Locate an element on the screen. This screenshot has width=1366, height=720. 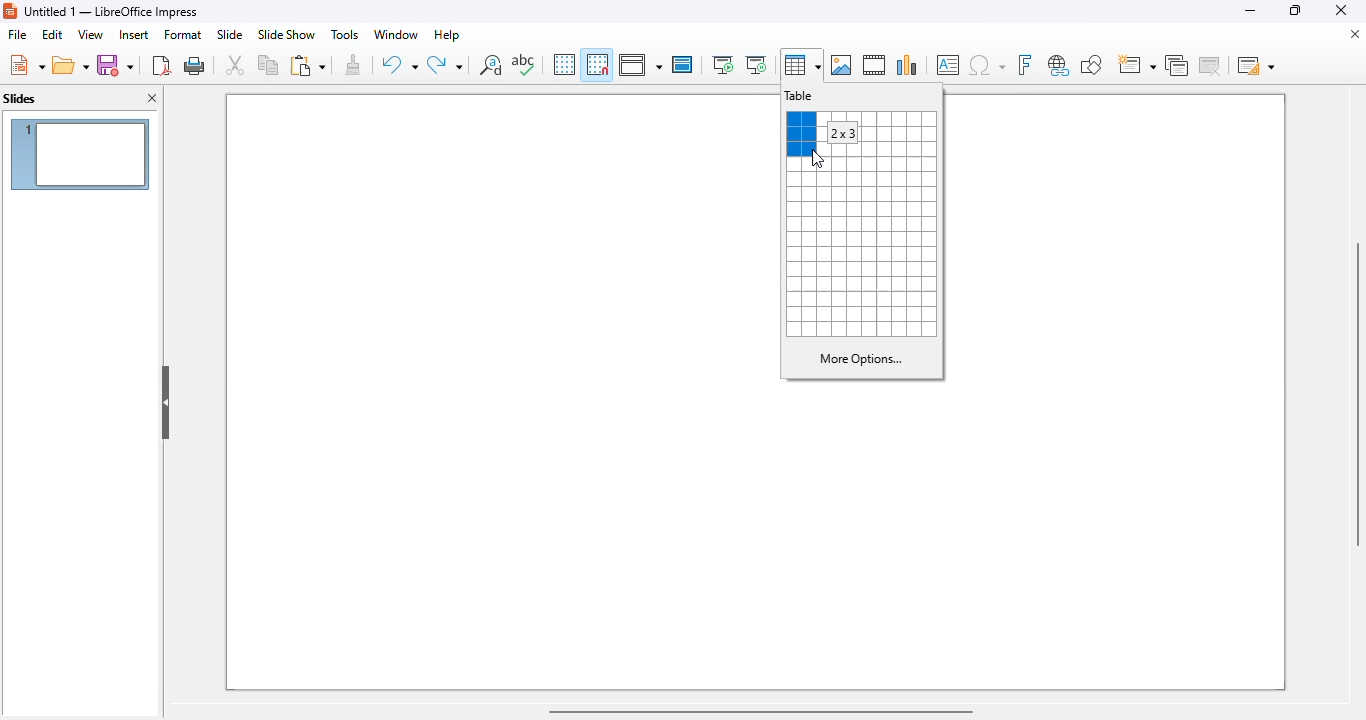
cursor is located at coordinates (818, 158).